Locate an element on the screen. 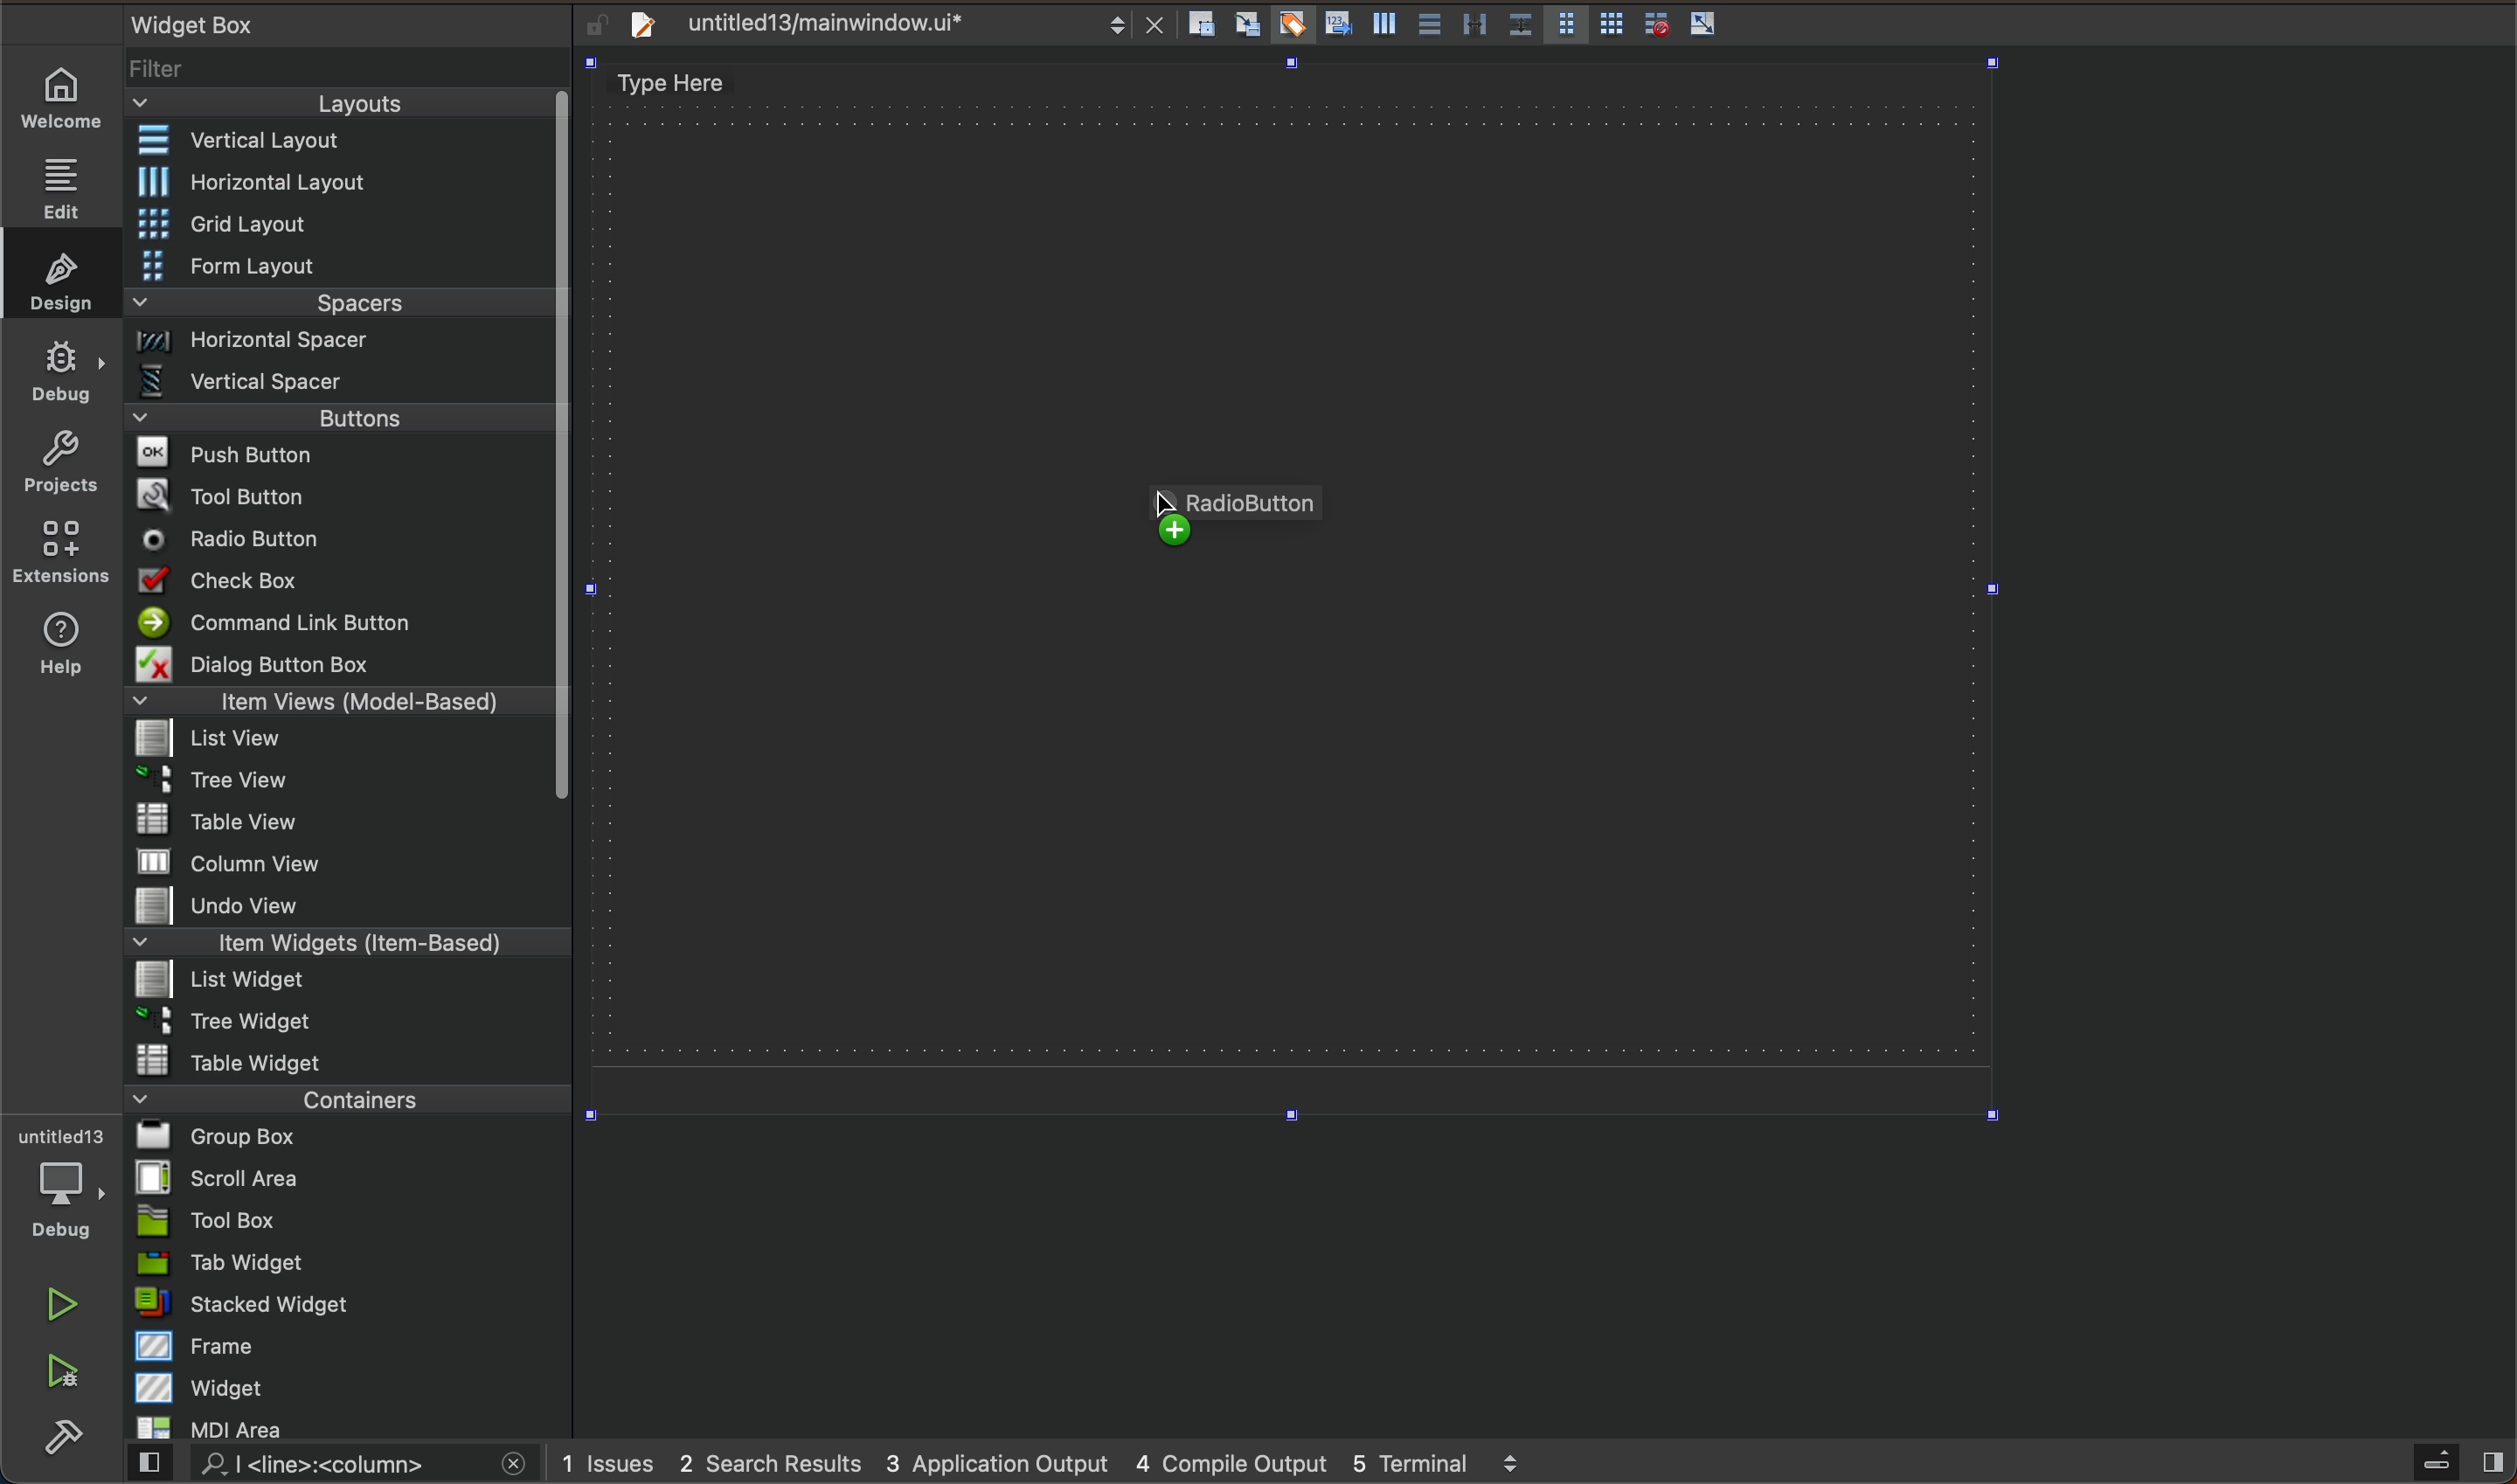 The width and height of the screenshot is (2517, 1484). tree widget is located at coordinates (350, 1023).